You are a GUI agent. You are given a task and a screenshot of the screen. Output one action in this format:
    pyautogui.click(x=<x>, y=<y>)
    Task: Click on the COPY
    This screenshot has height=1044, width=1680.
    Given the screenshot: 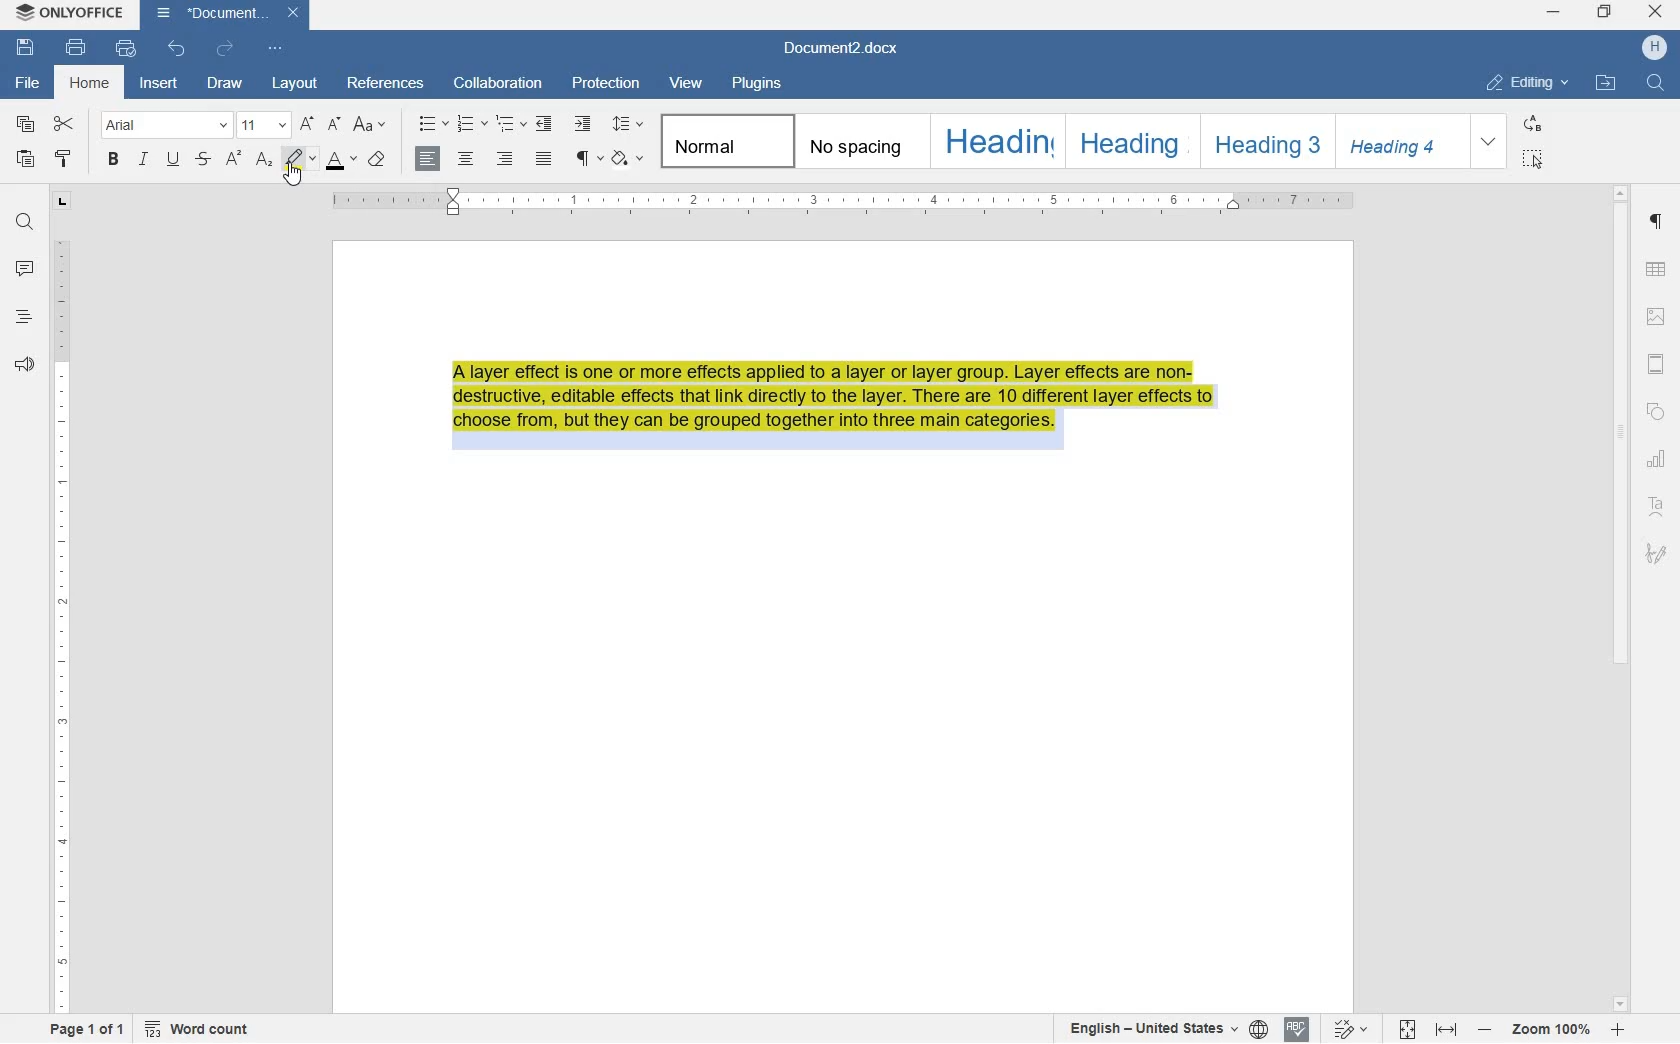 What is the action you would take?
    pyautogui.click(x=25, y=125)
    